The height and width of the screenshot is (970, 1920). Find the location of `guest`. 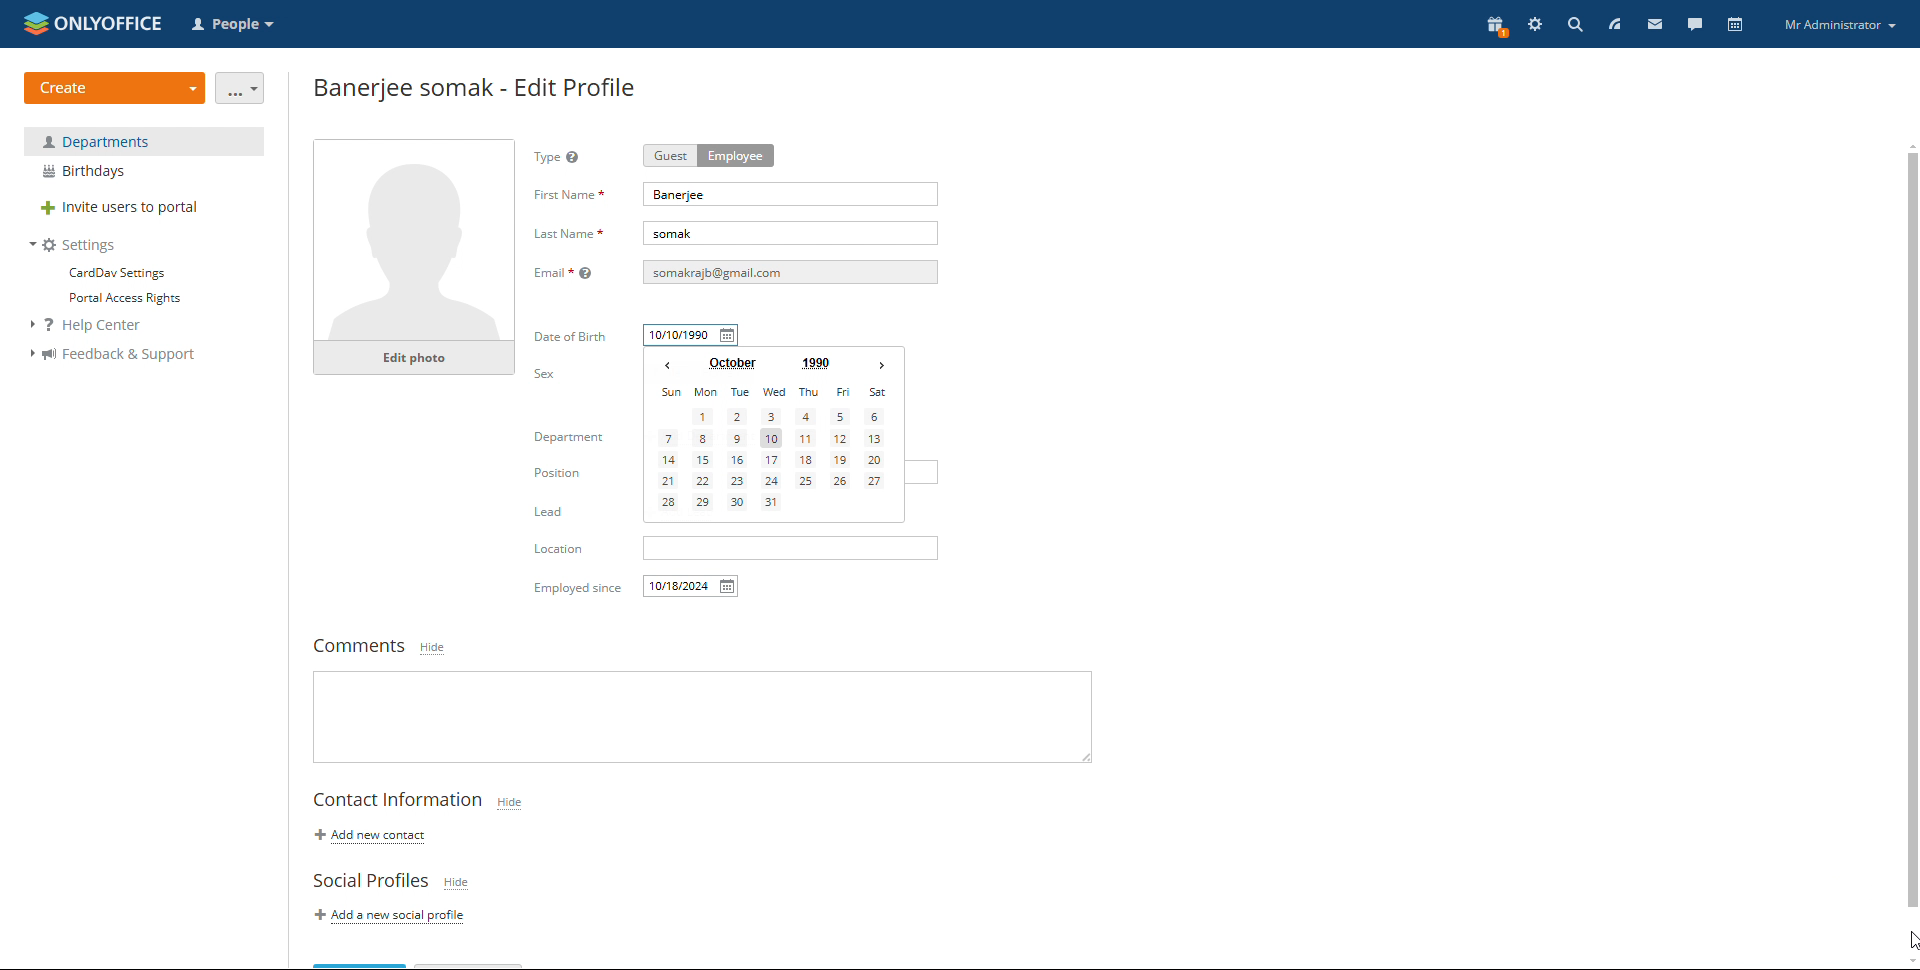

guest is located at coordinates (669, 156).